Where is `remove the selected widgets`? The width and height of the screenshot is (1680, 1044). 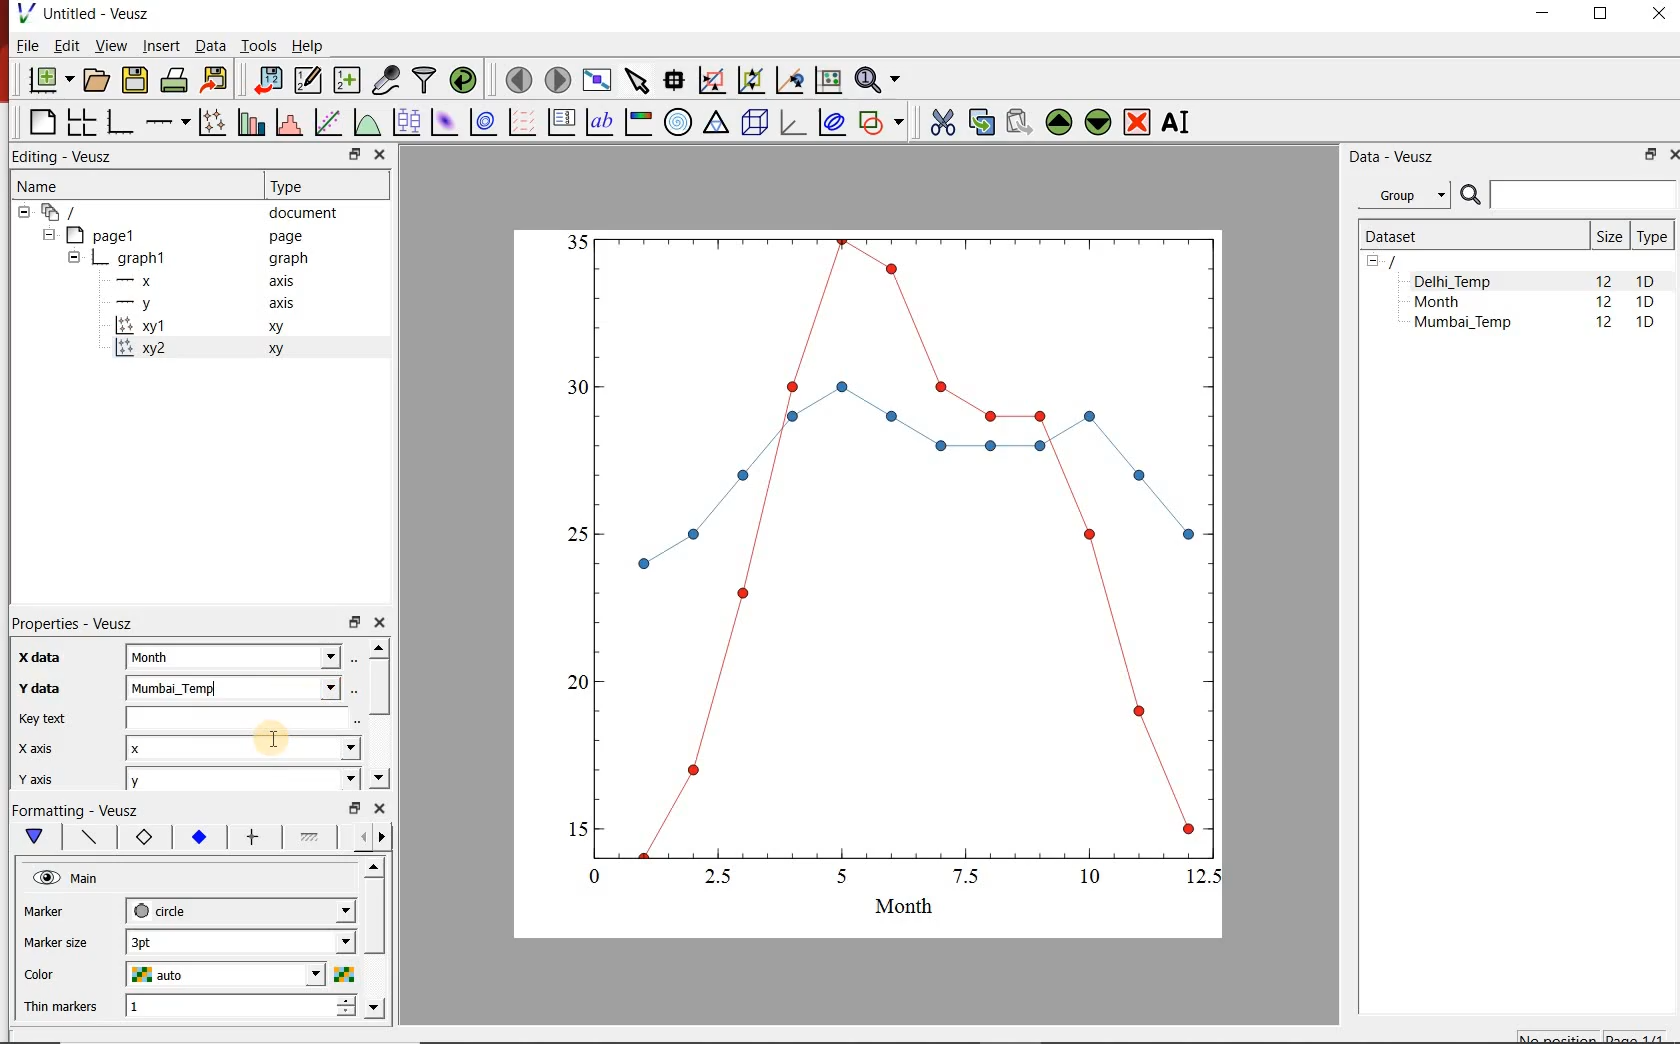 remove the selected widgets is located at coordinates (1138, 122).